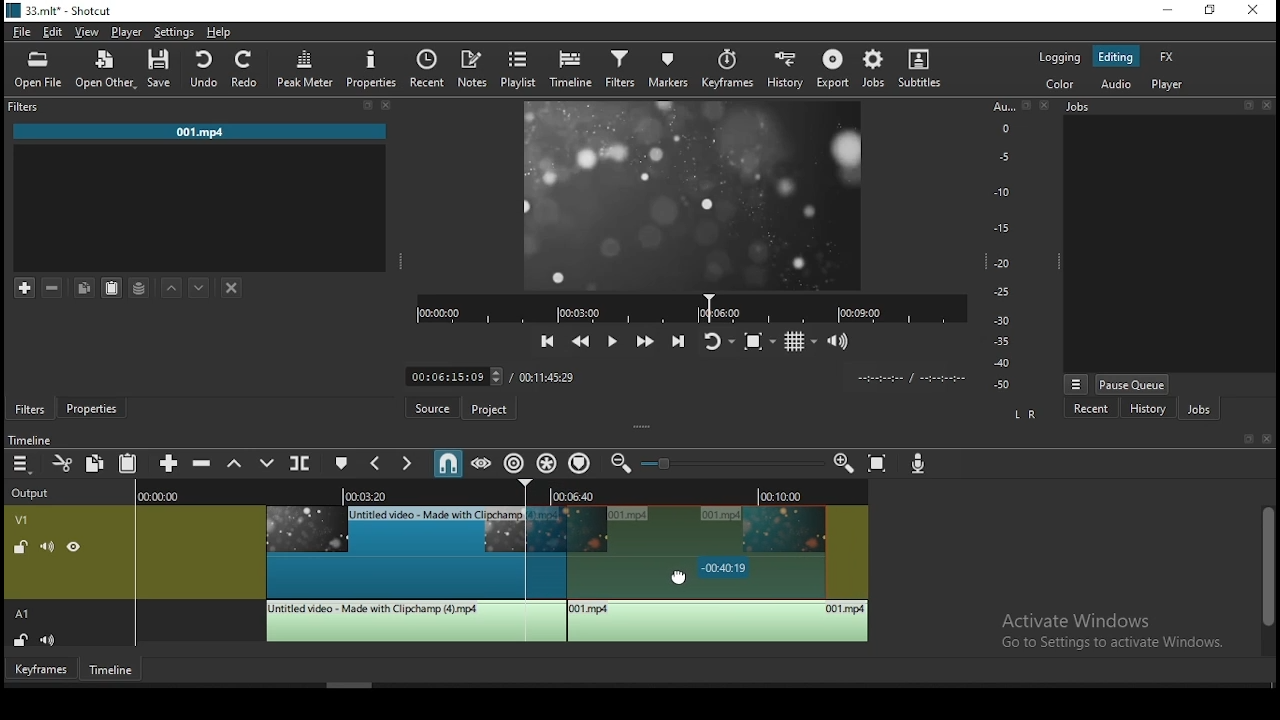  What do you see at coordinates (845, 464) in the screenshot?
I see `zoom timeline in` at bounding box center [845, 464].